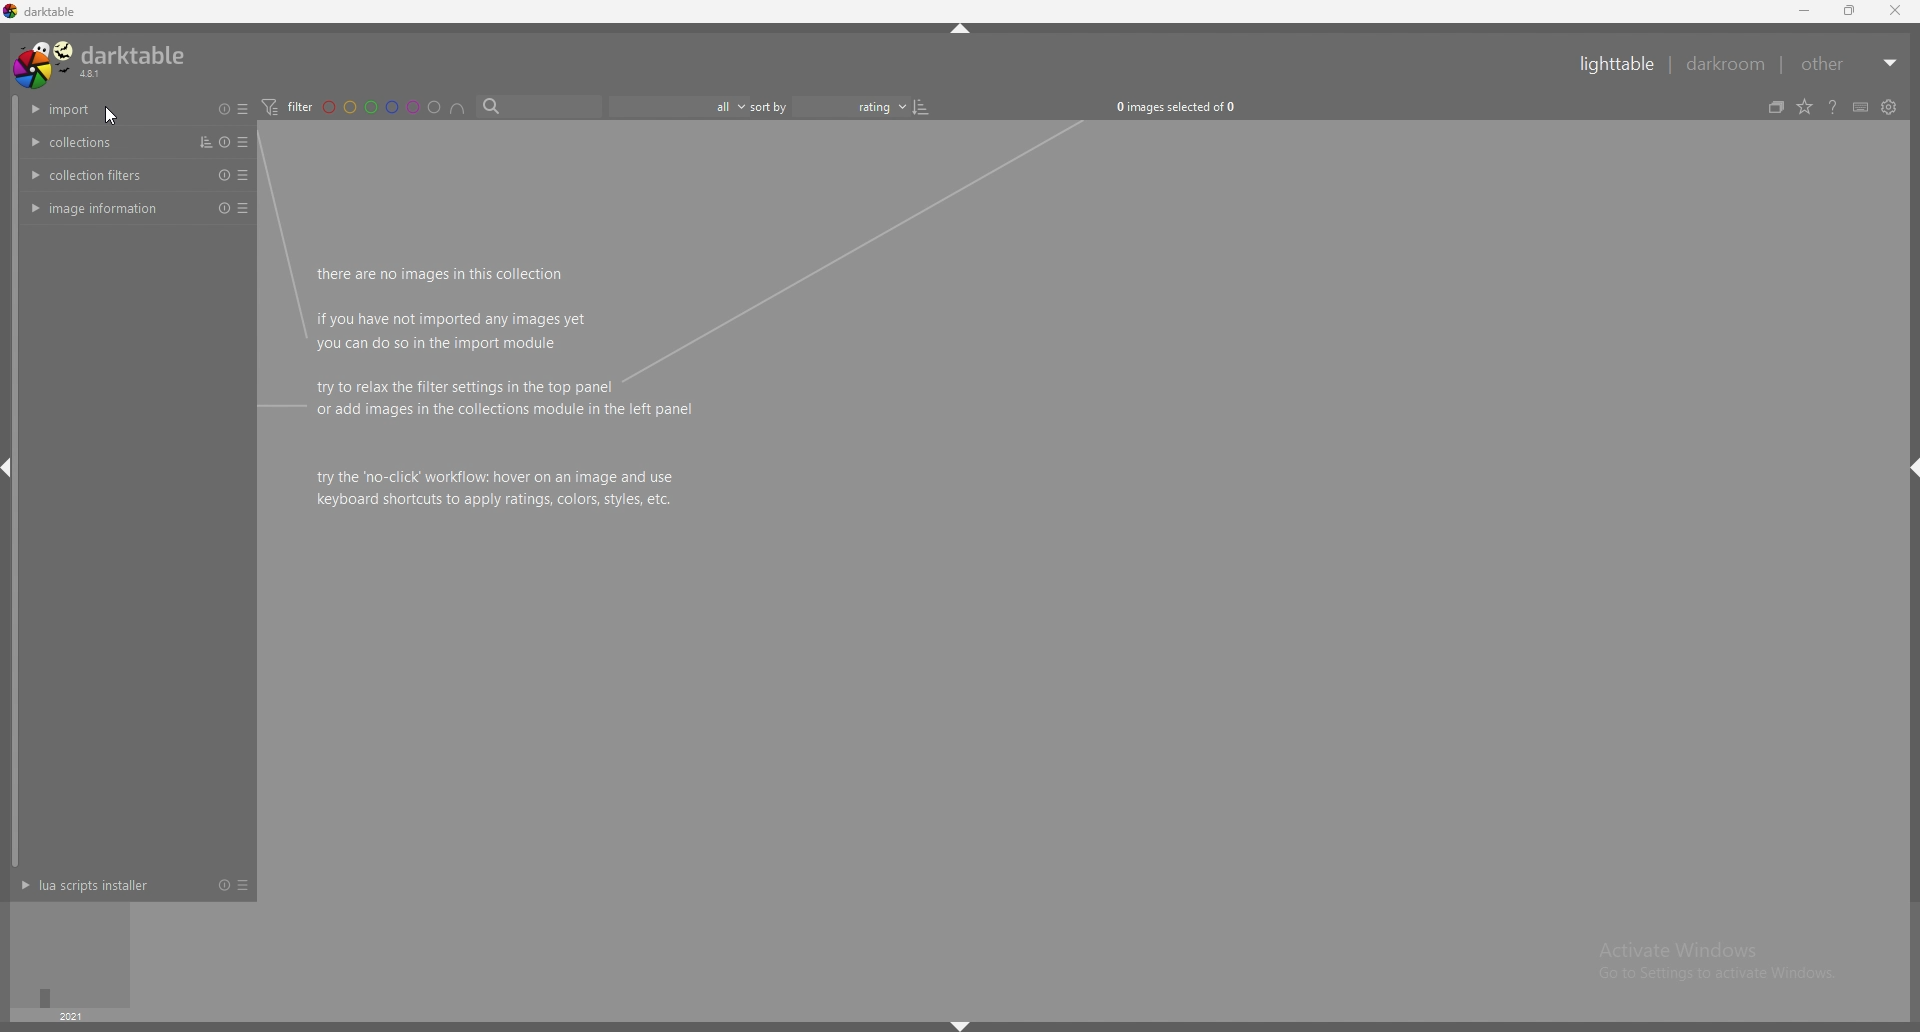  What do you see at coordinates (1894, 11) in the screenshot?
I see `close` at bounding box center [1894, 11].